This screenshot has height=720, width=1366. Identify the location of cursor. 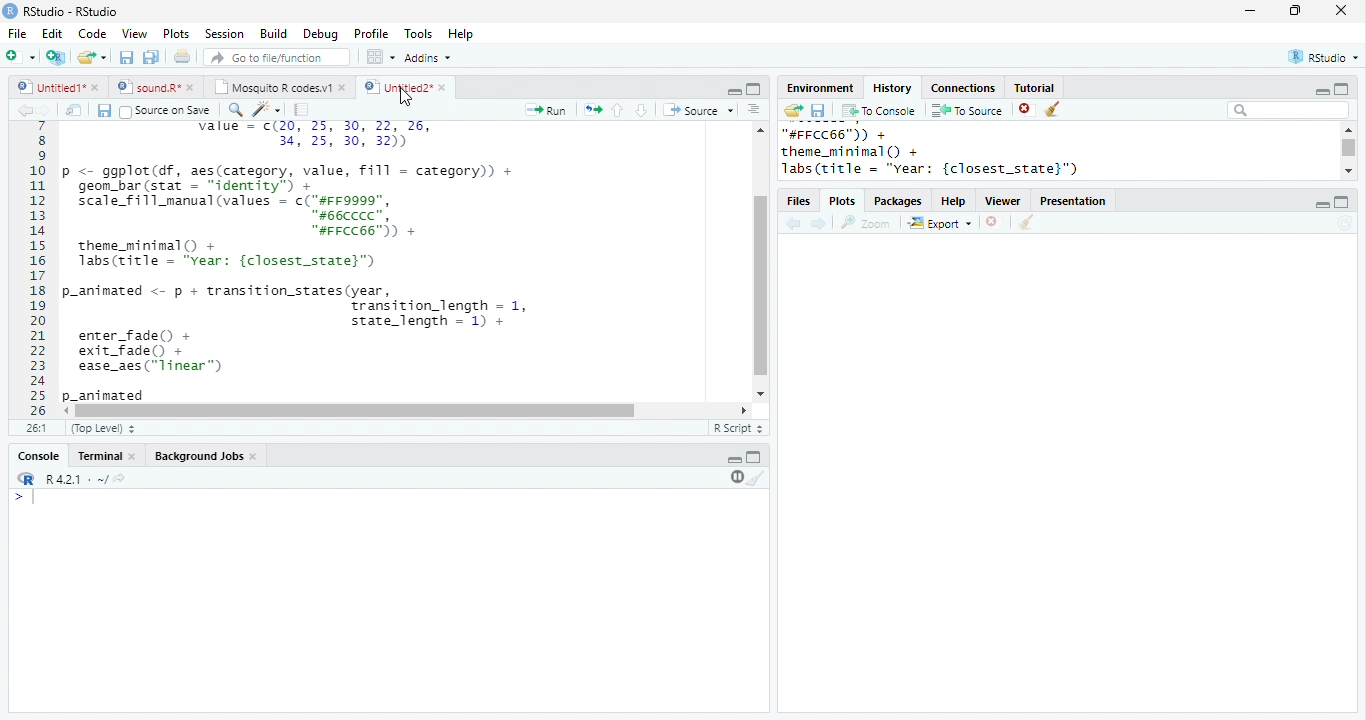
(404, 98).